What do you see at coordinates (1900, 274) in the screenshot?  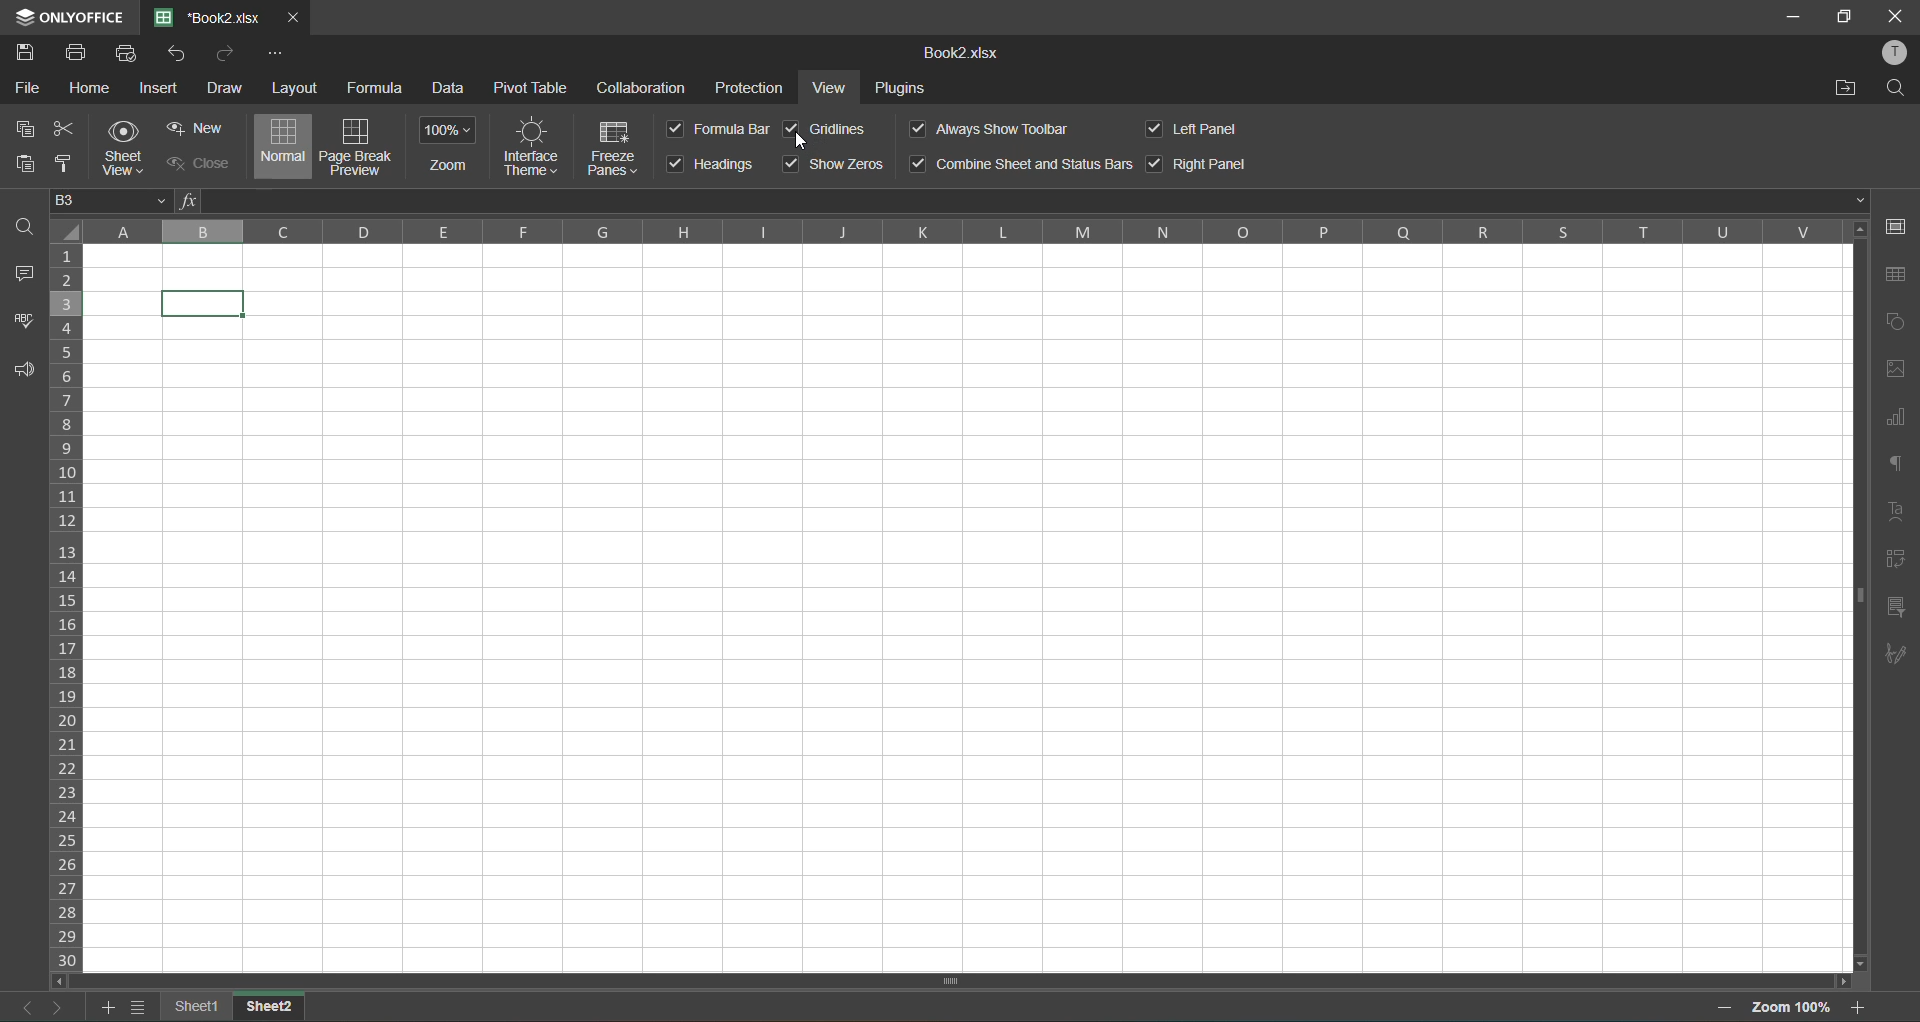 I see `table` at bounding box center [1900, 274].